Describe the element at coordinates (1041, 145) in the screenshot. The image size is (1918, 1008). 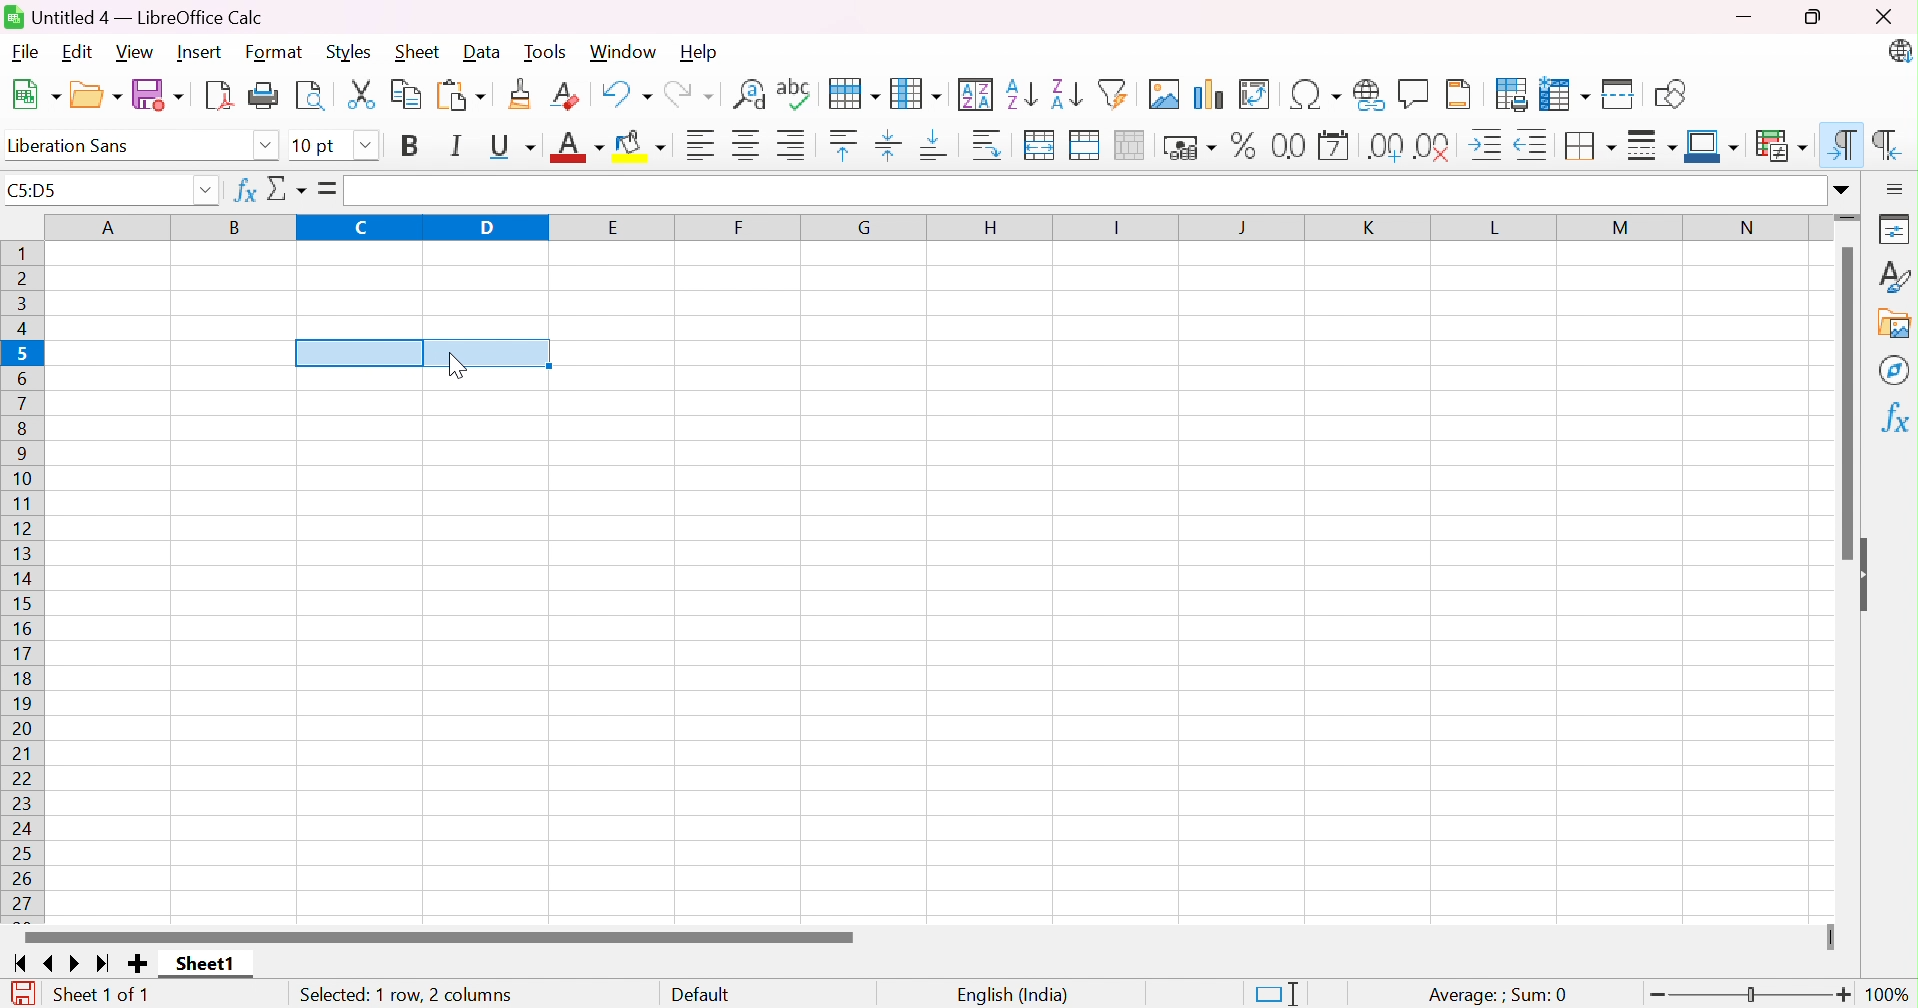
I see `Merge and center or unmerge cells depending on the current toggle status.` at that location.